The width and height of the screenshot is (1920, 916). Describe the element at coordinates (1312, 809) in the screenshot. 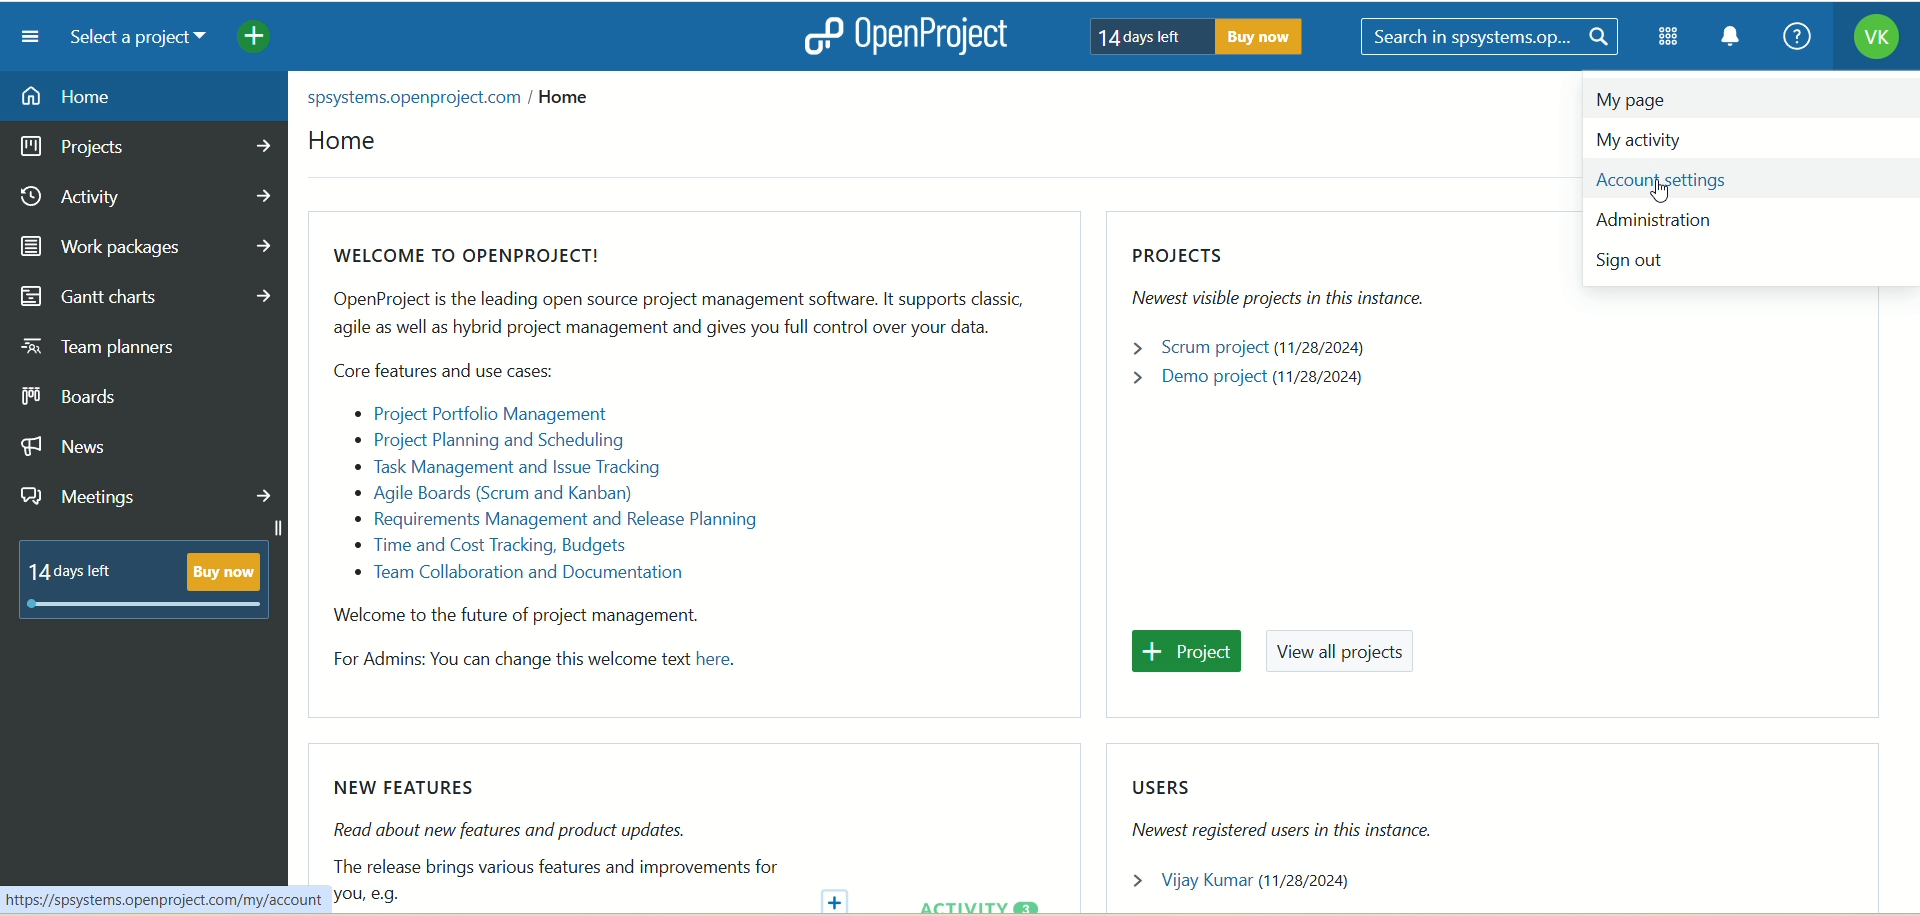

I see `text` at that location.